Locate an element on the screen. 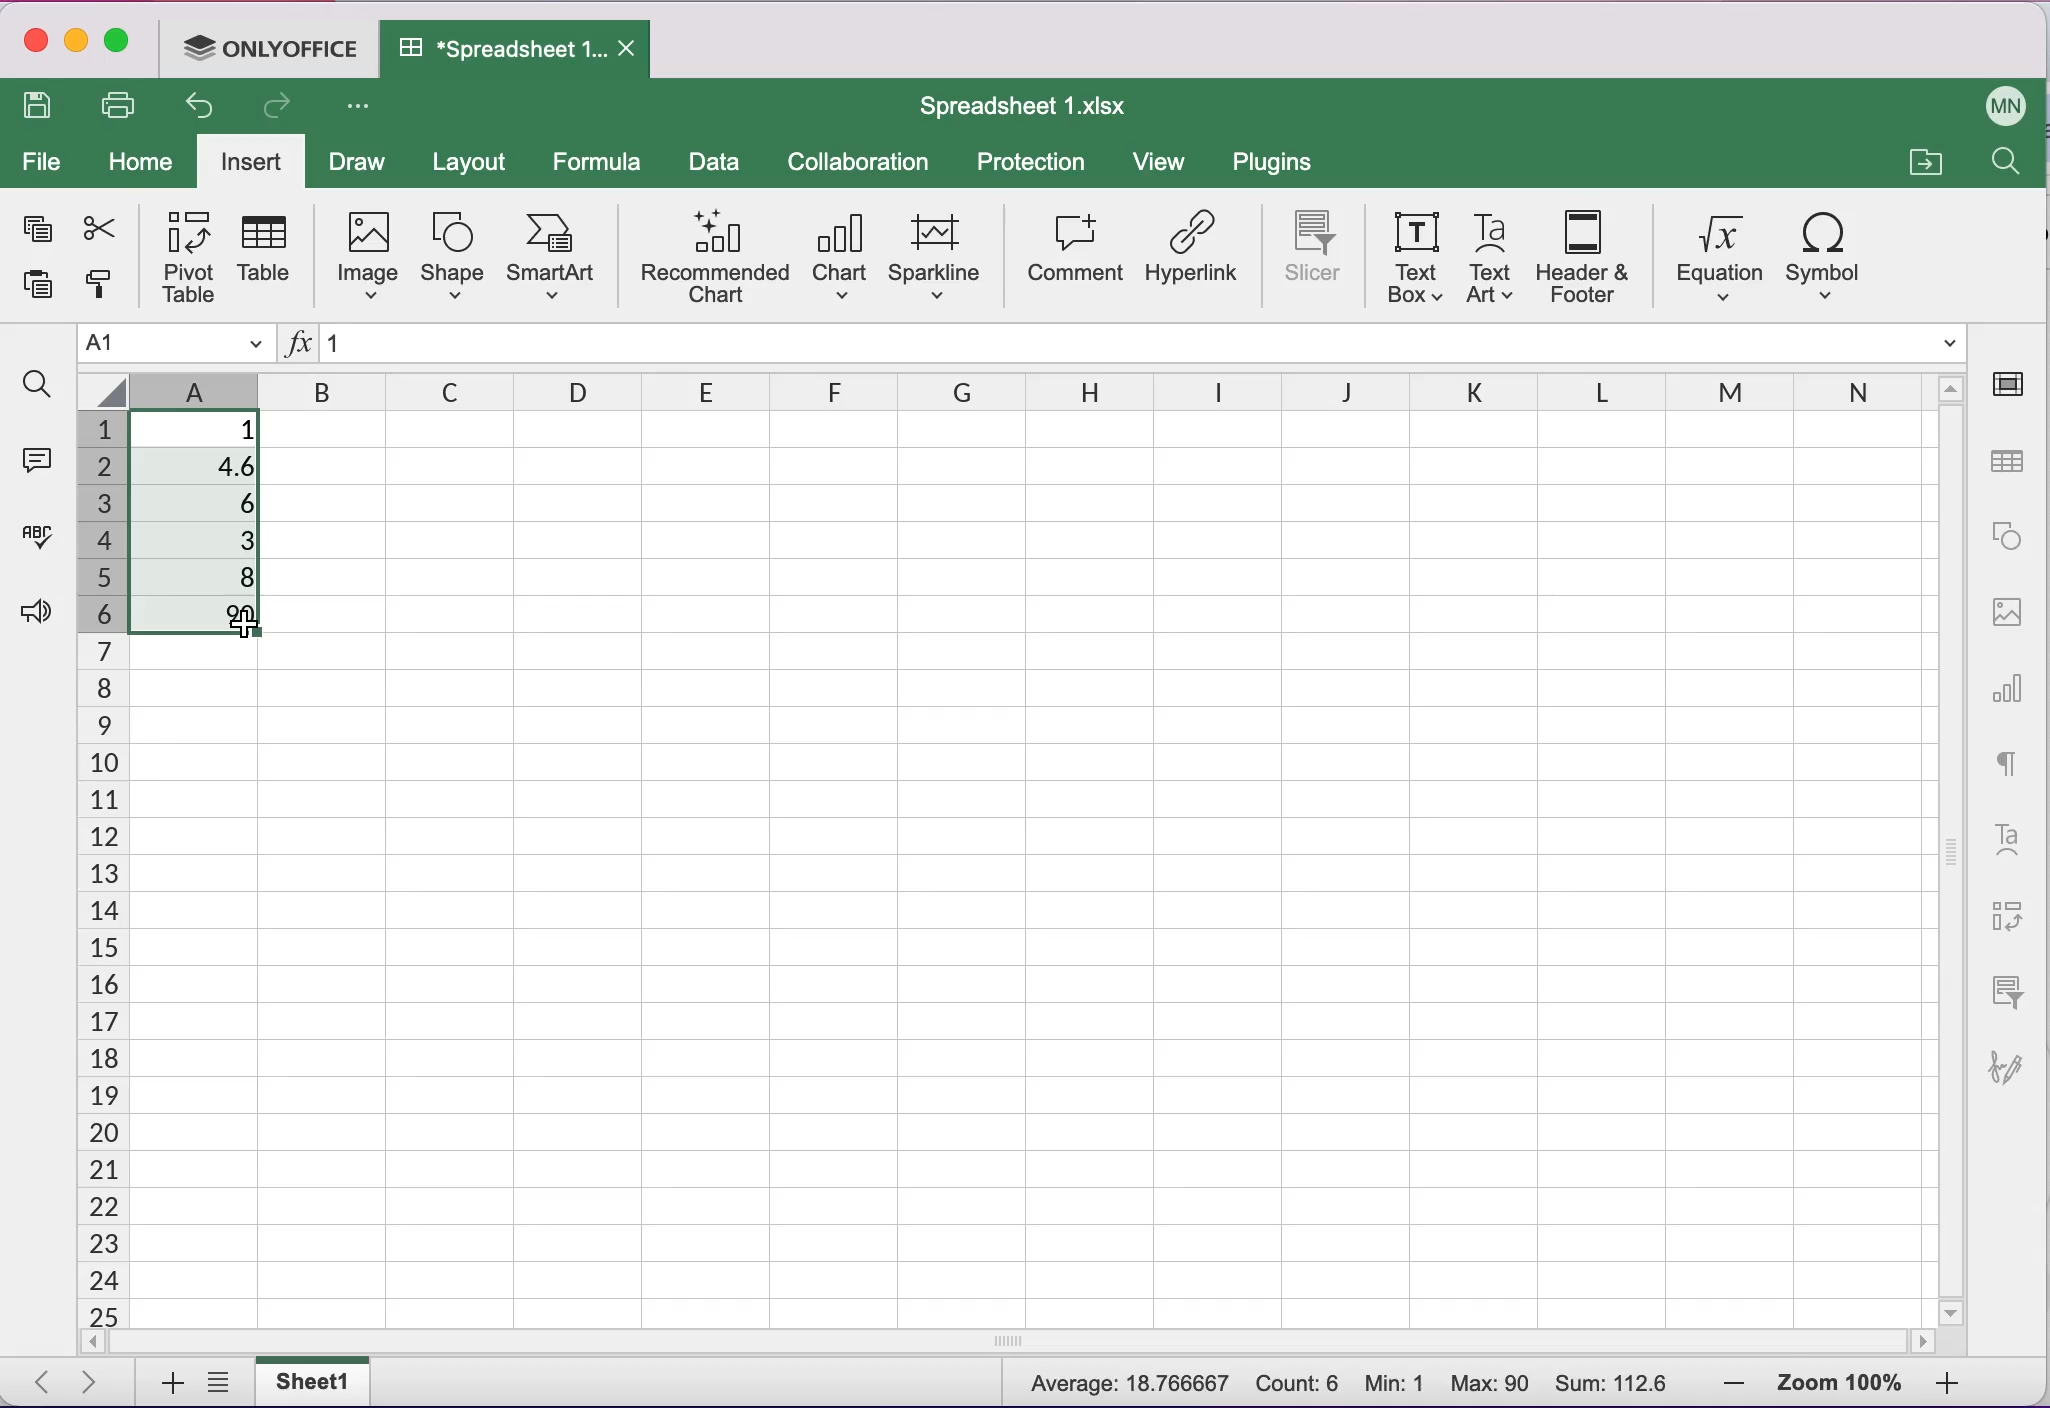 The image size is (2050, 1408). Min: 1 is located at coordinates (1397, 1383).